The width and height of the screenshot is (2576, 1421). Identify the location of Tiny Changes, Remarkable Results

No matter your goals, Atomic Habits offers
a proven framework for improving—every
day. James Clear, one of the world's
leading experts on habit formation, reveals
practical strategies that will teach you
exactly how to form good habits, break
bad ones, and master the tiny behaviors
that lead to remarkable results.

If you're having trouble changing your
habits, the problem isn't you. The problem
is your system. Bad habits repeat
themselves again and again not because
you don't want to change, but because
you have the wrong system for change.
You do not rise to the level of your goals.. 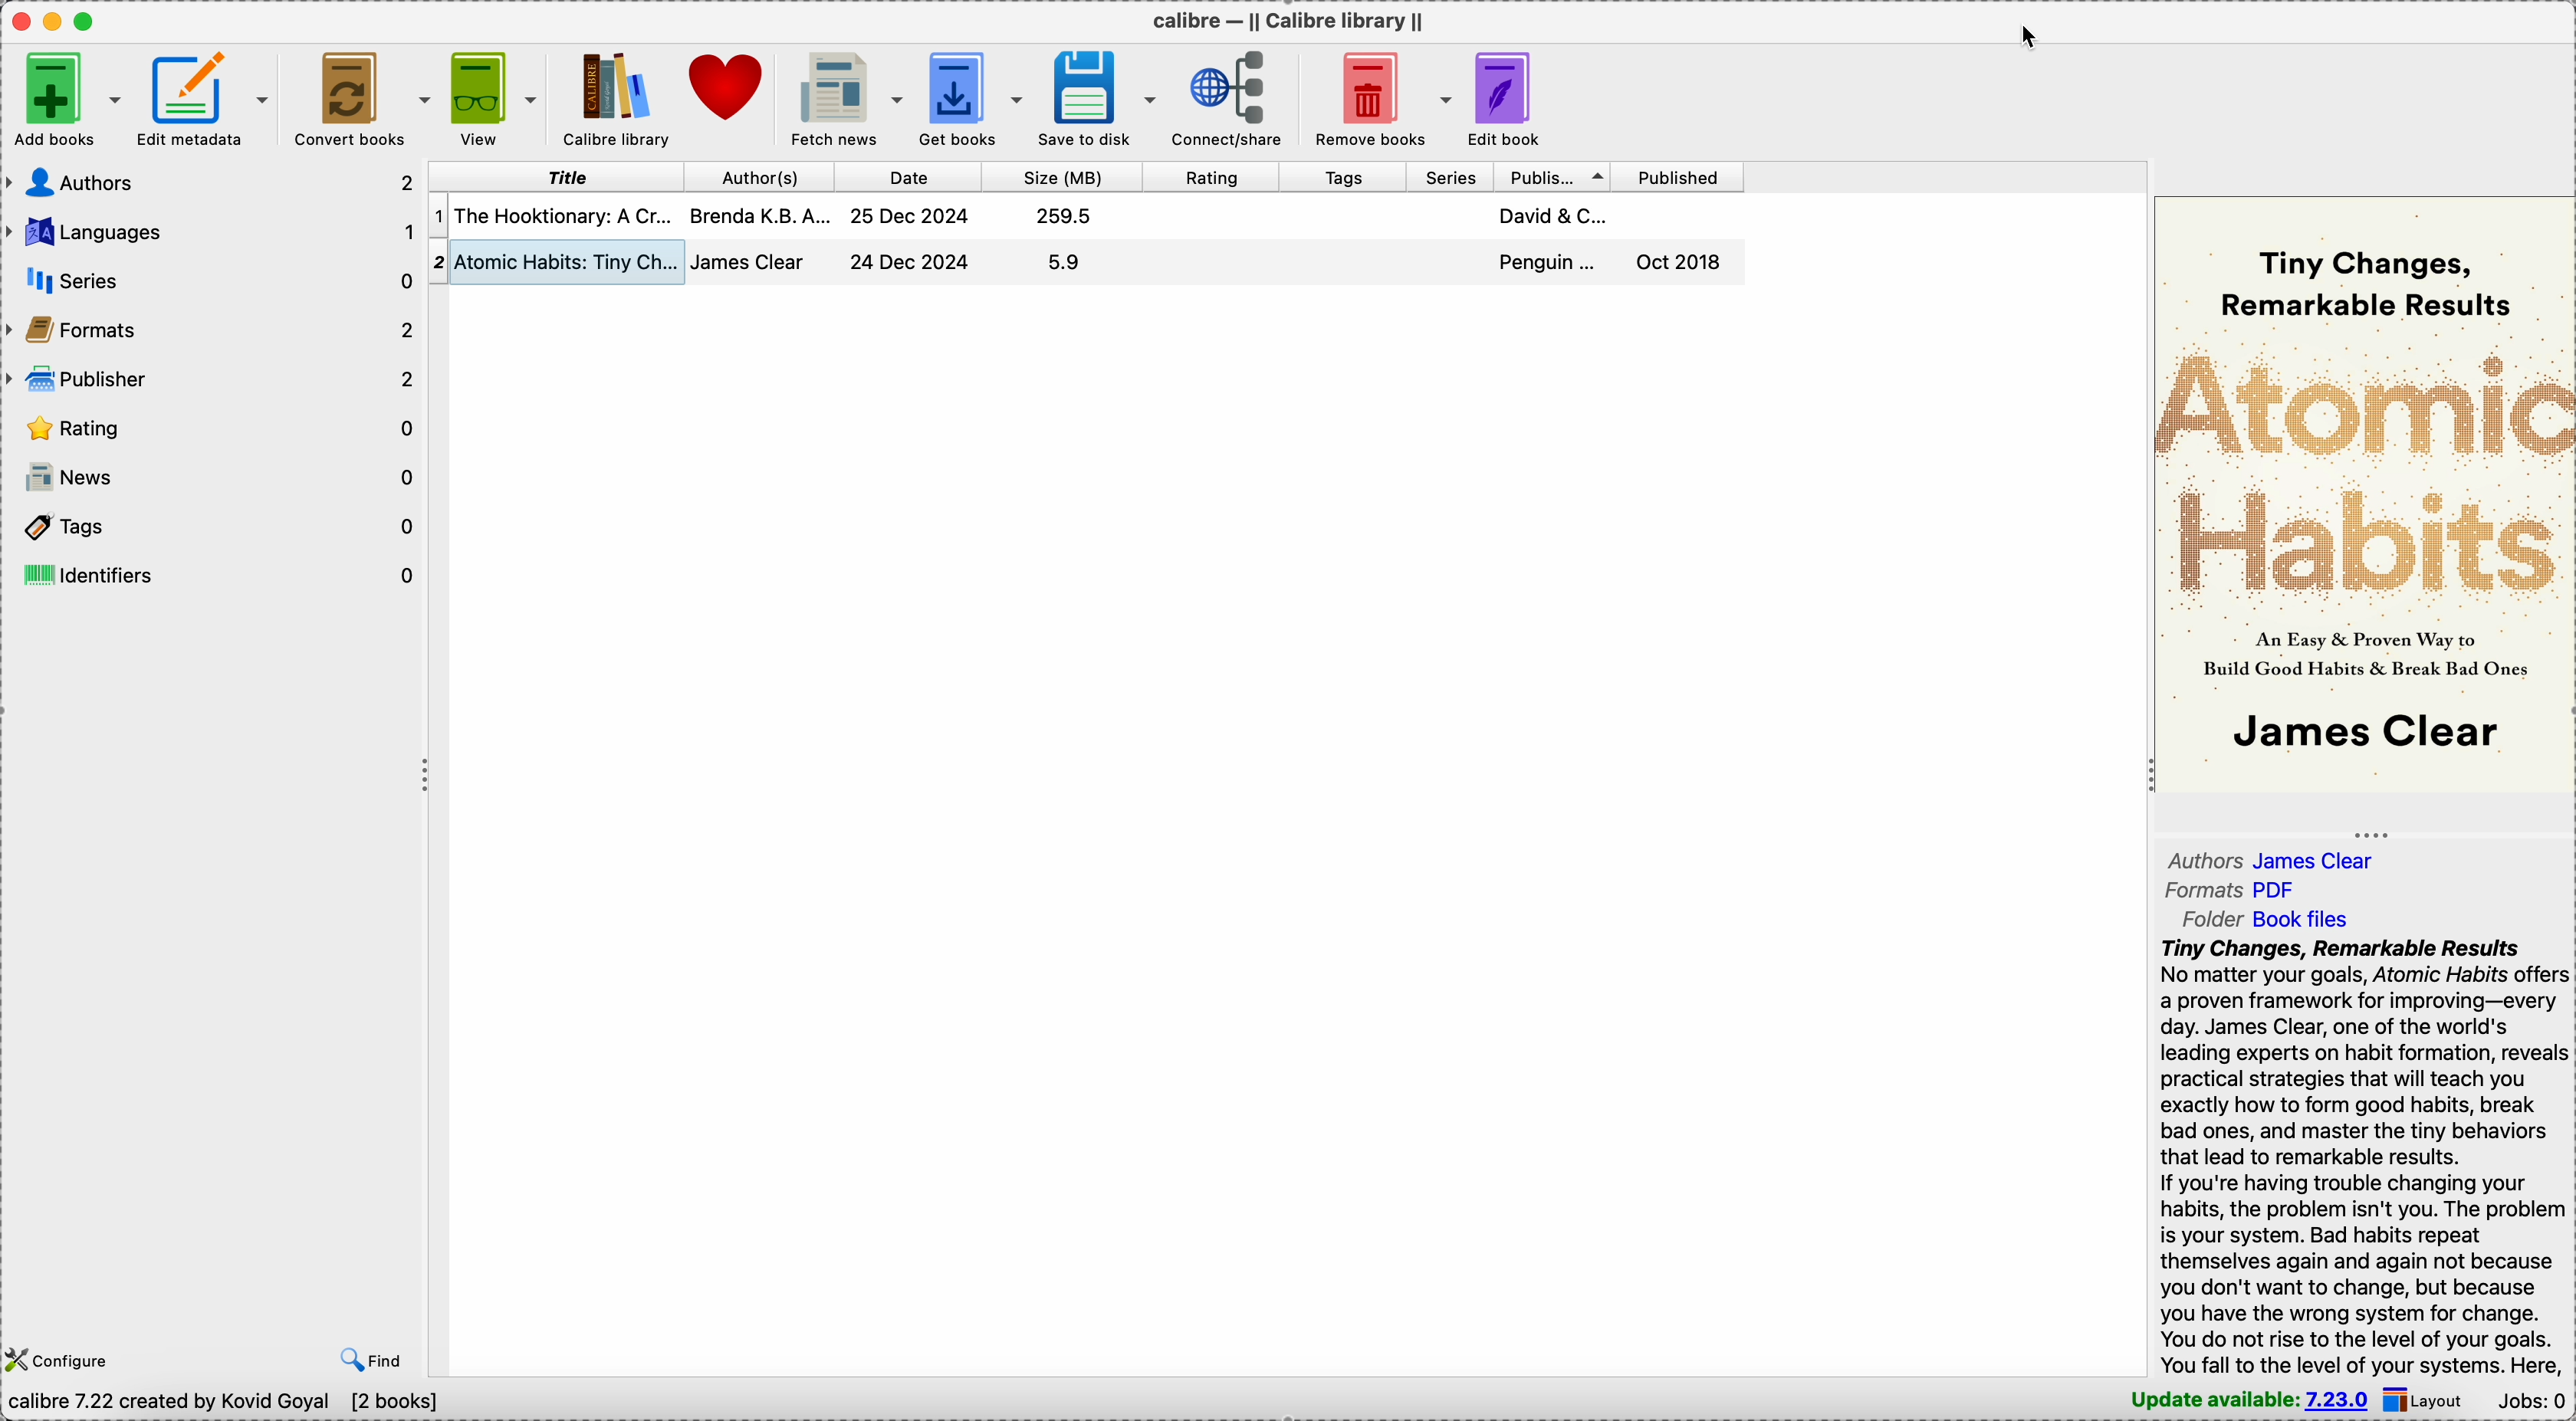
(2359, 1156).